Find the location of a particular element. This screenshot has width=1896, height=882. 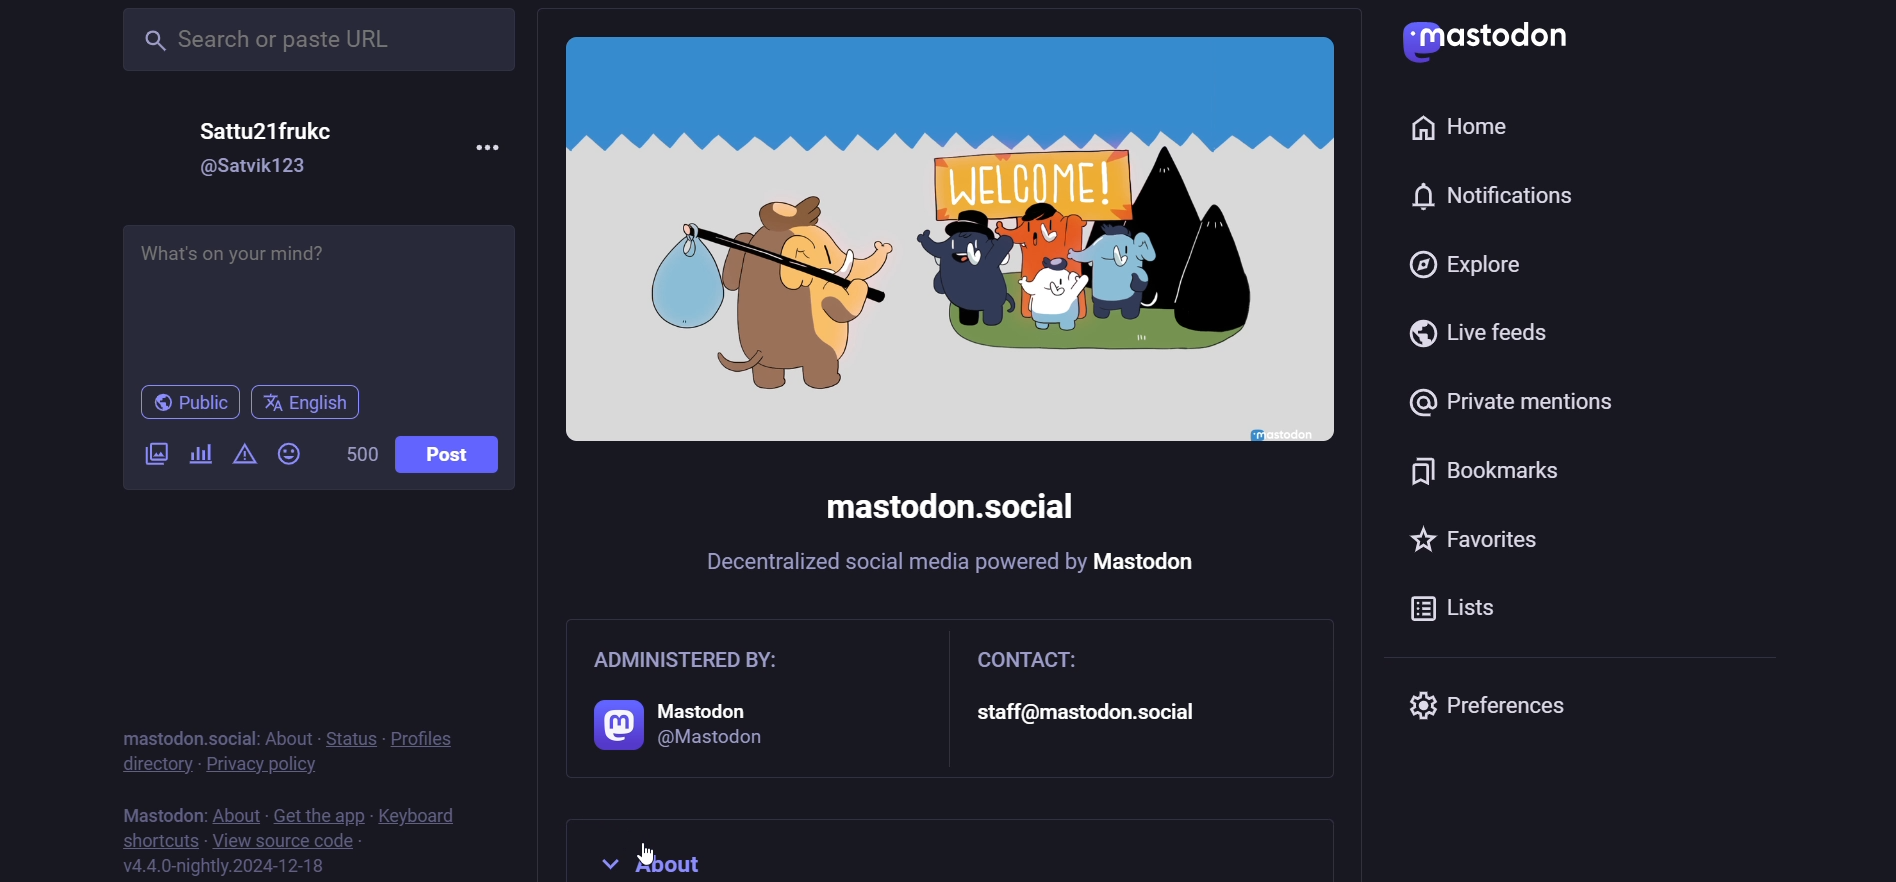

post is located at coordinates (456, 454).